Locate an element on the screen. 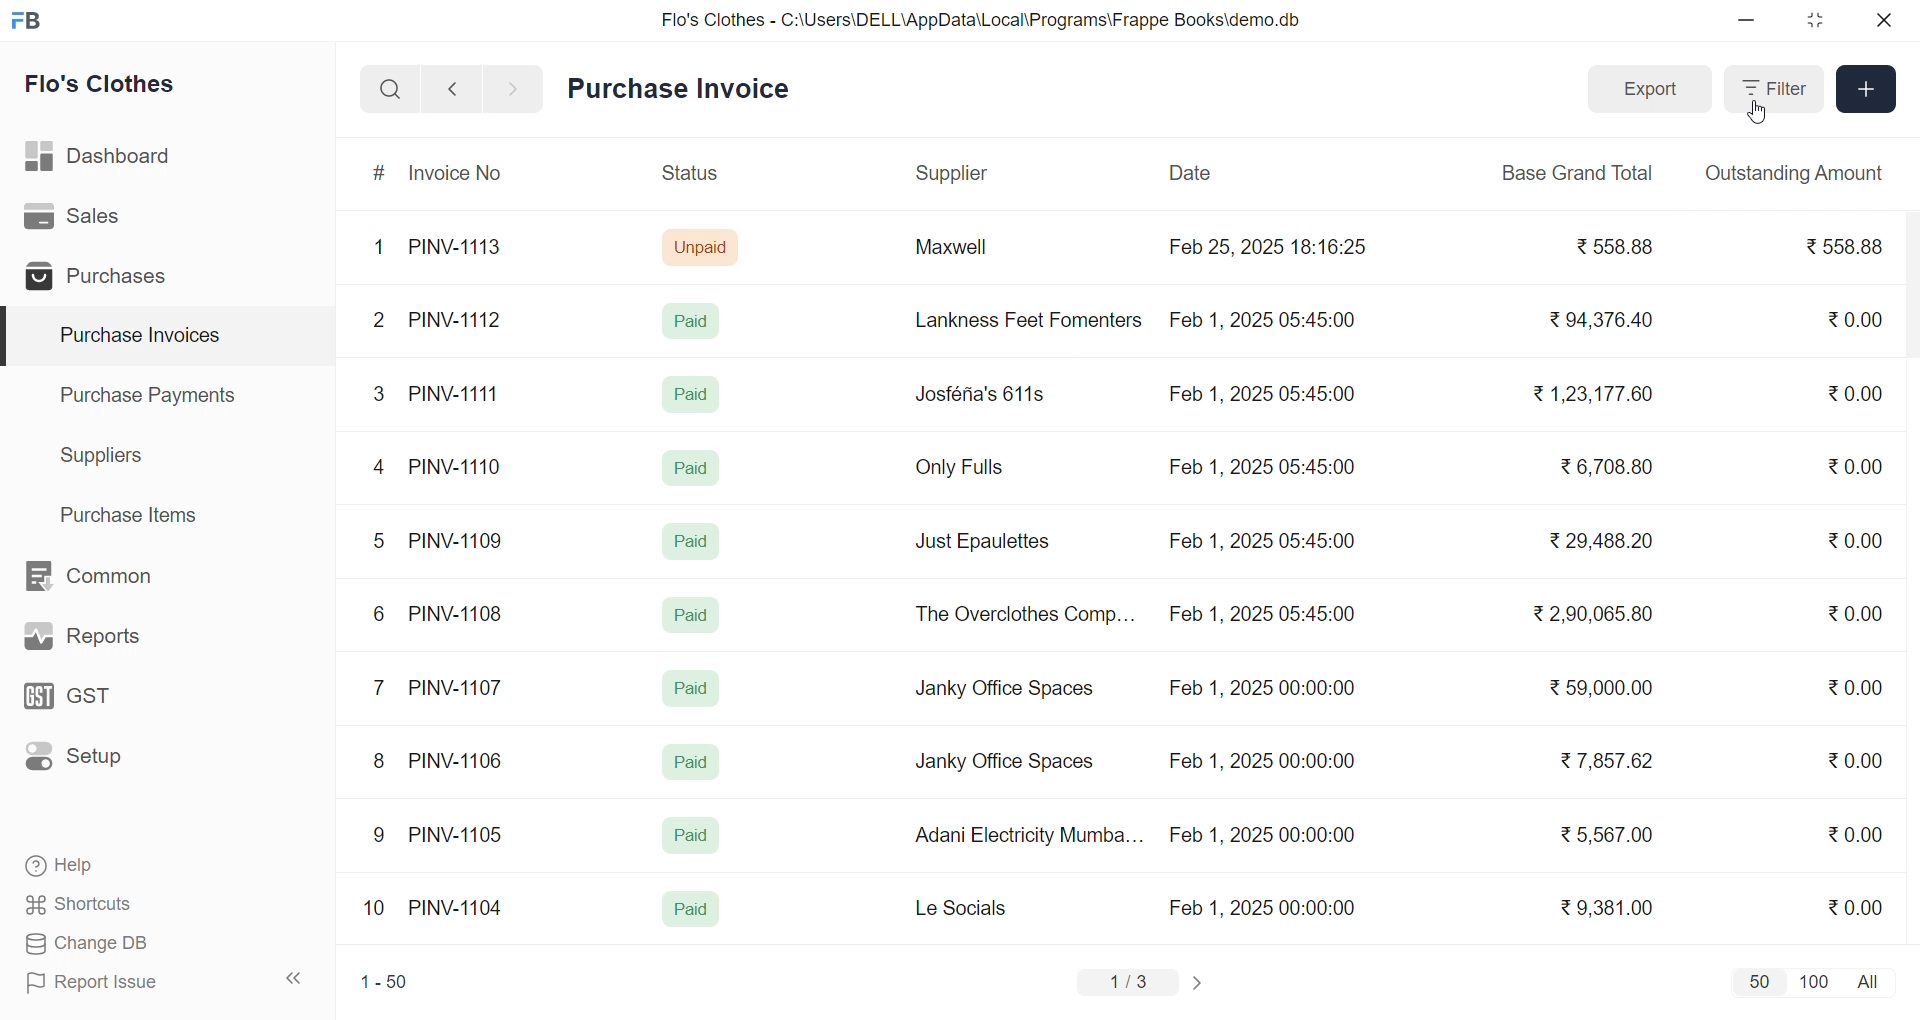 The image size is (1920, 1020). Sales is located at coordinates (103, 220).